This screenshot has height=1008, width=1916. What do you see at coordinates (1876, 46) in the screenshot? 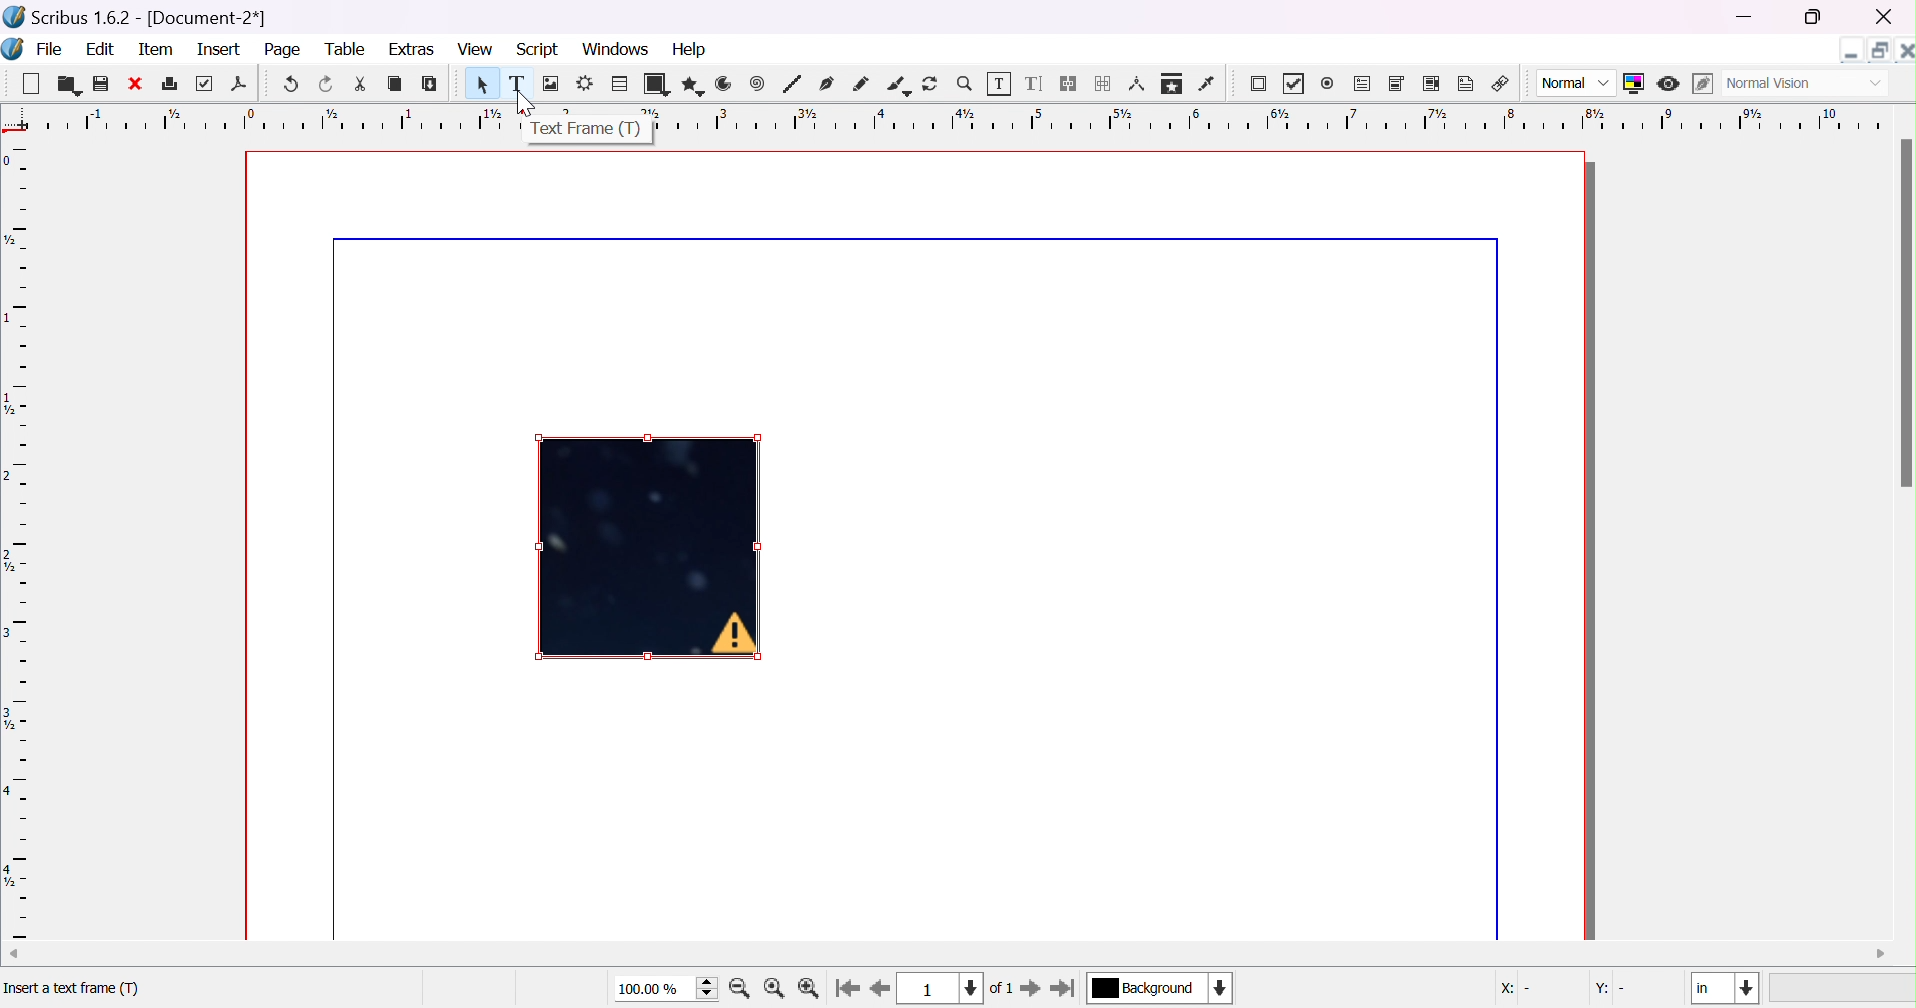
I see `restore down` at bounding box center [1876, 46].